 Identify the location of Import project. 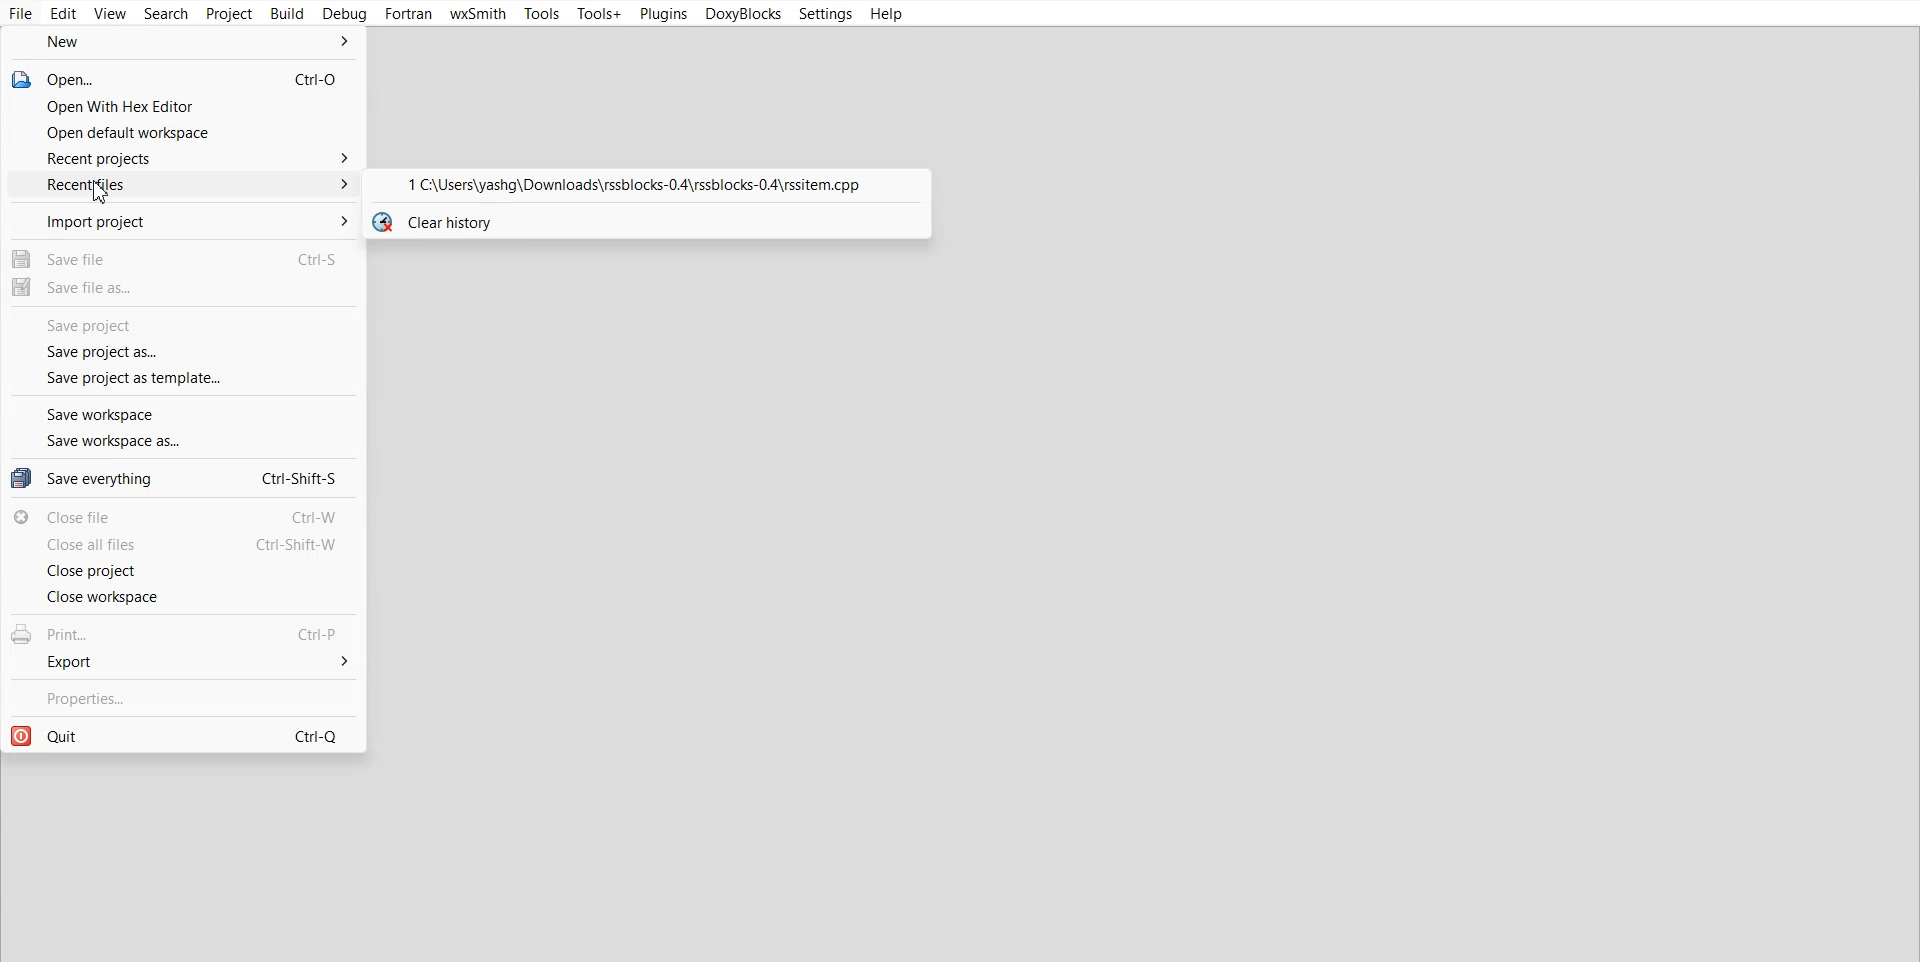
(182, 220).